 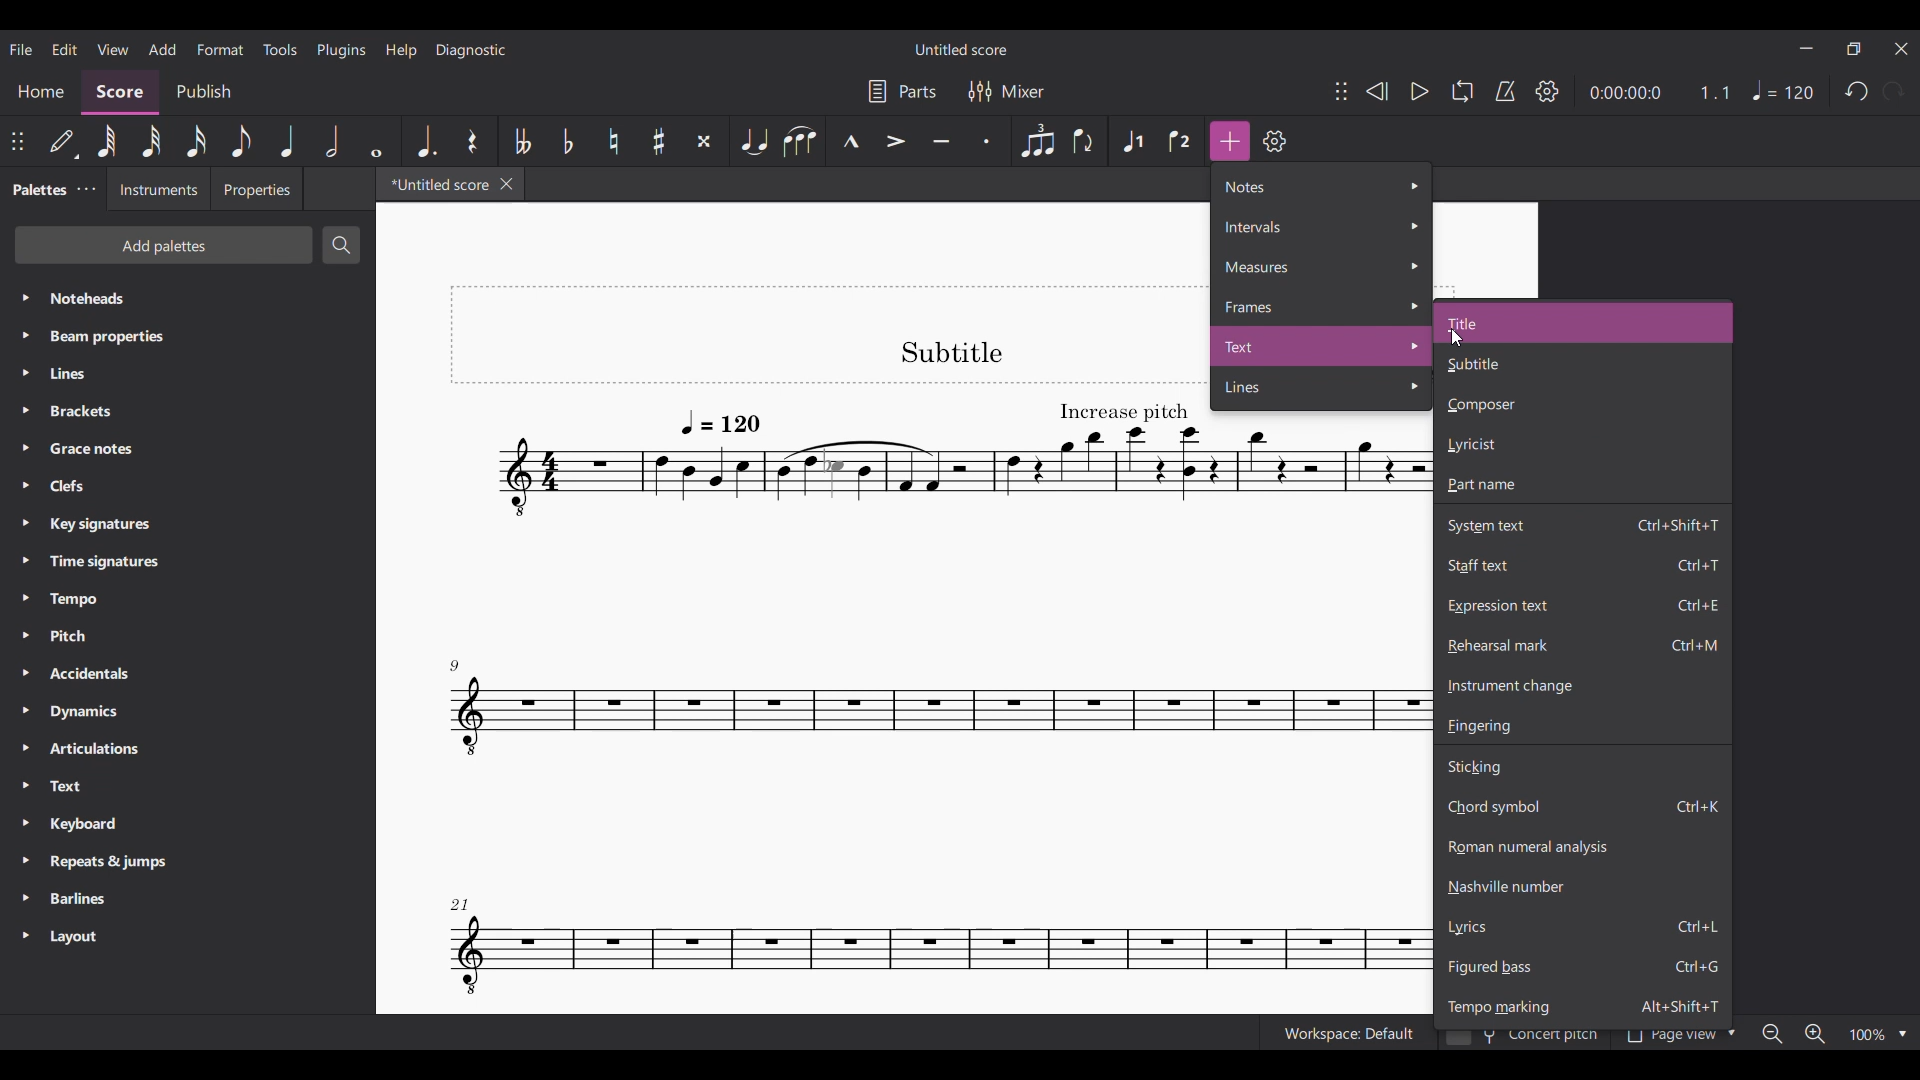 I want to click on Clefs, so click(x=186, y=486).